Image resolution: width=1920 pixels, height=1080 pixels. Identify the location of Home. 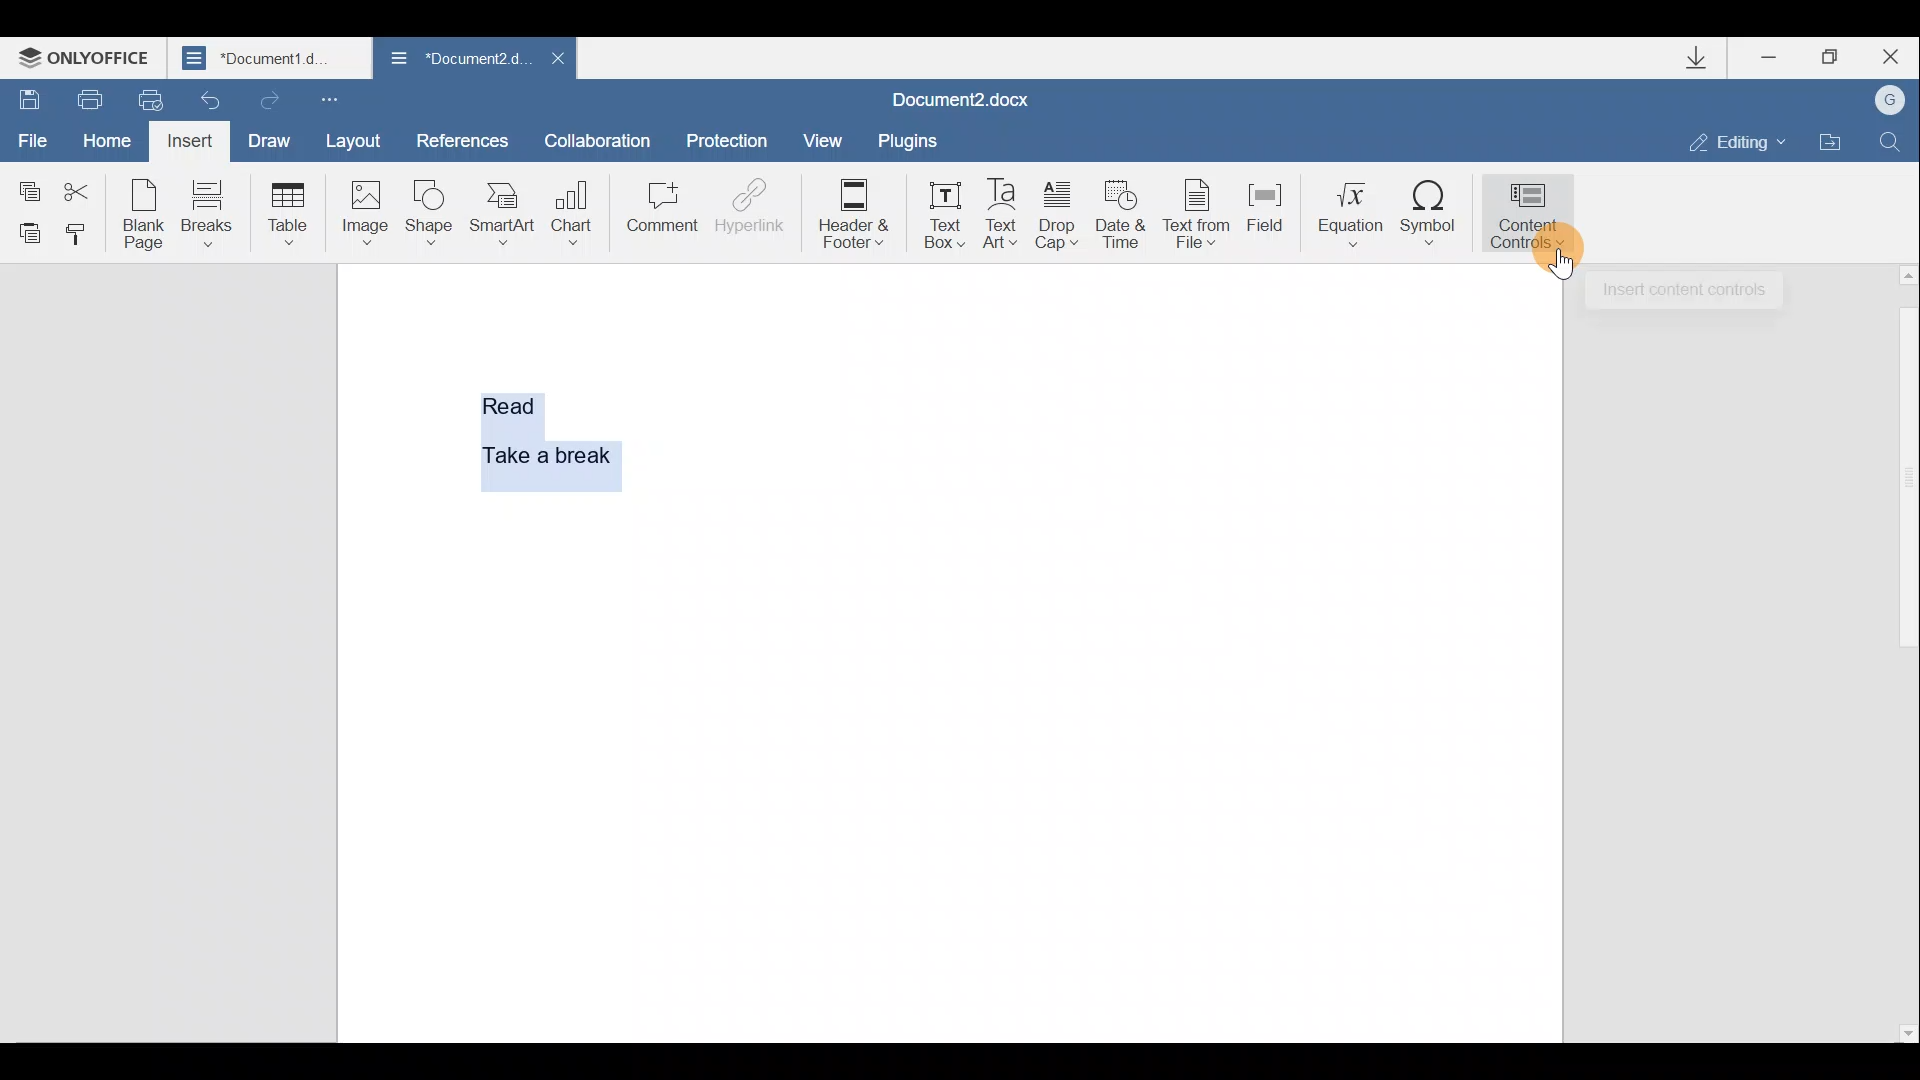
(103, 136).